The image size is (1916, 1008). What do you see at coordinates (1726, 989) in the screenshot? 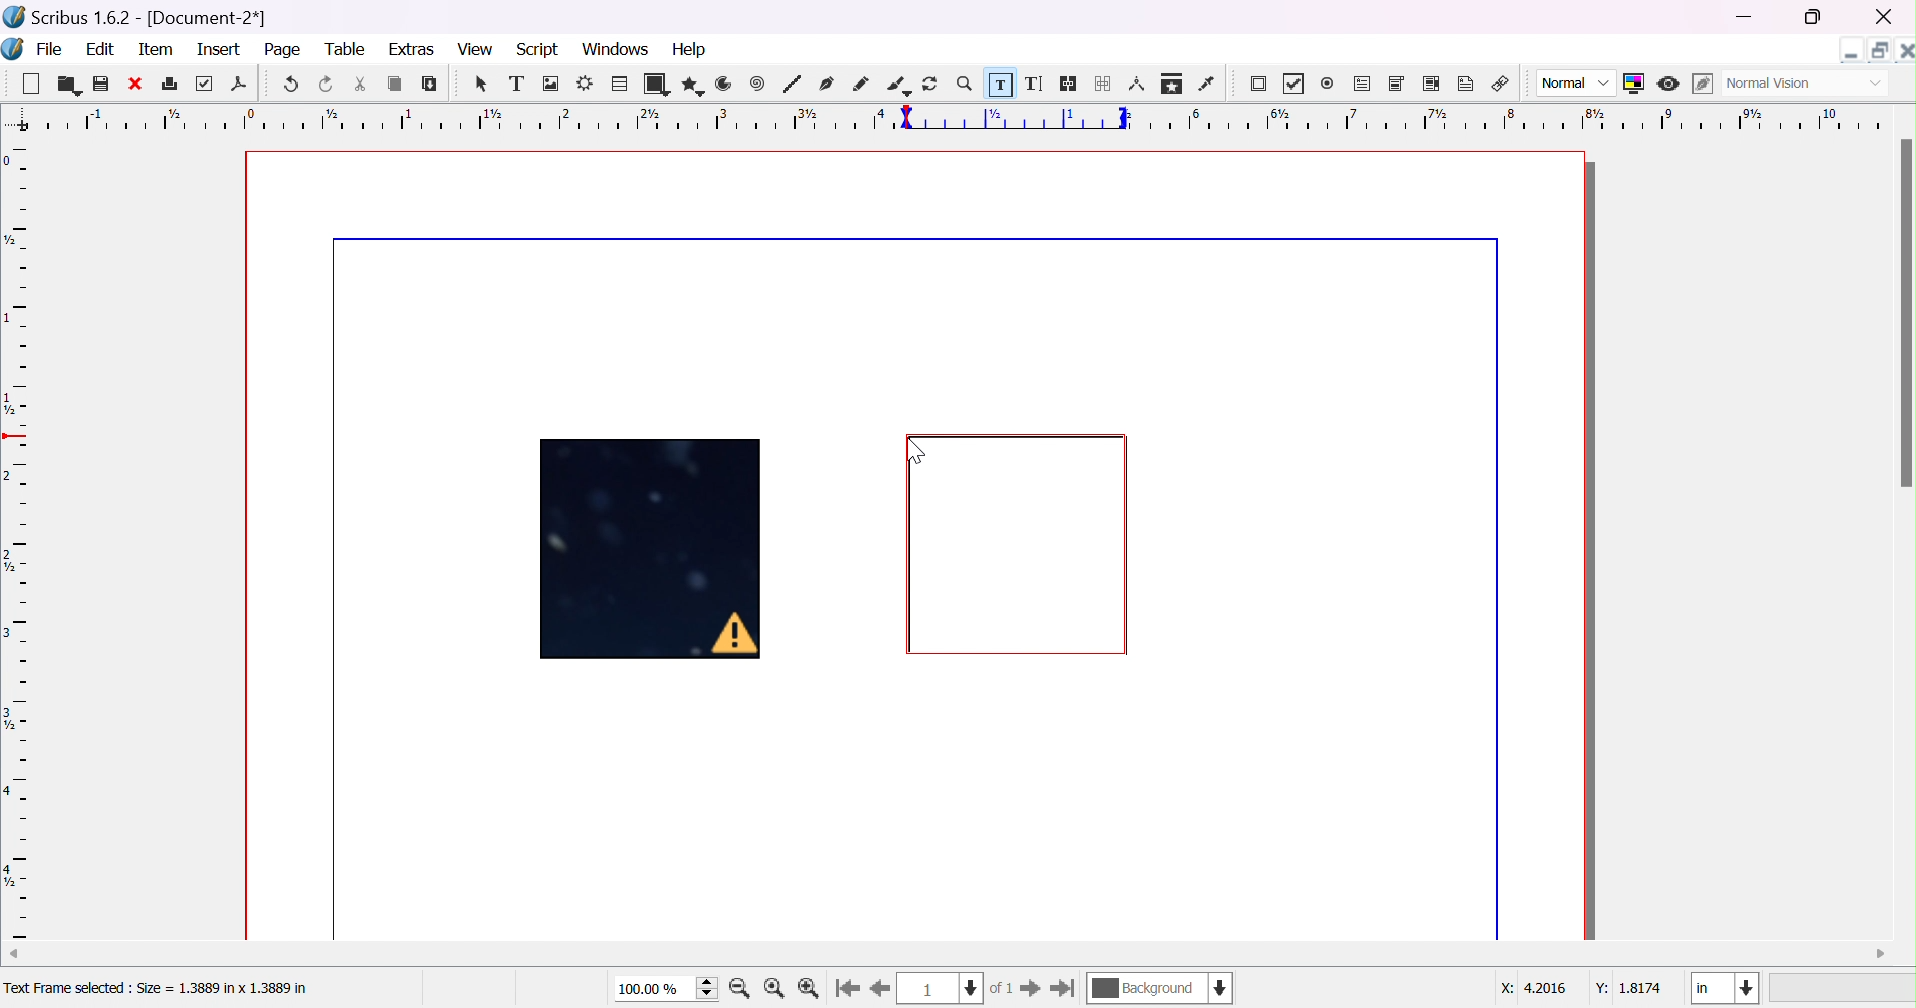
I see `in` at bounding box center [1726, 989].